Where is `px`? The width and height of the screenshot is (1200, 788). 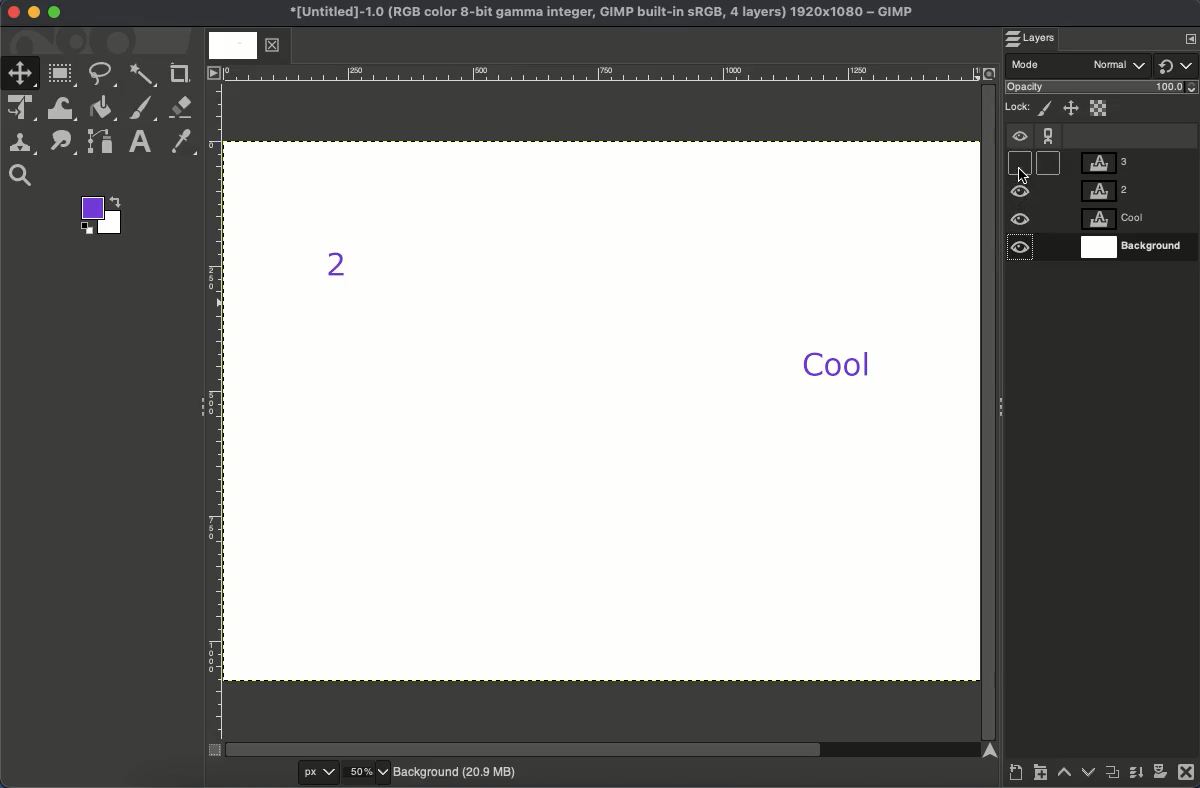 px is located at coordinates (303, 772).